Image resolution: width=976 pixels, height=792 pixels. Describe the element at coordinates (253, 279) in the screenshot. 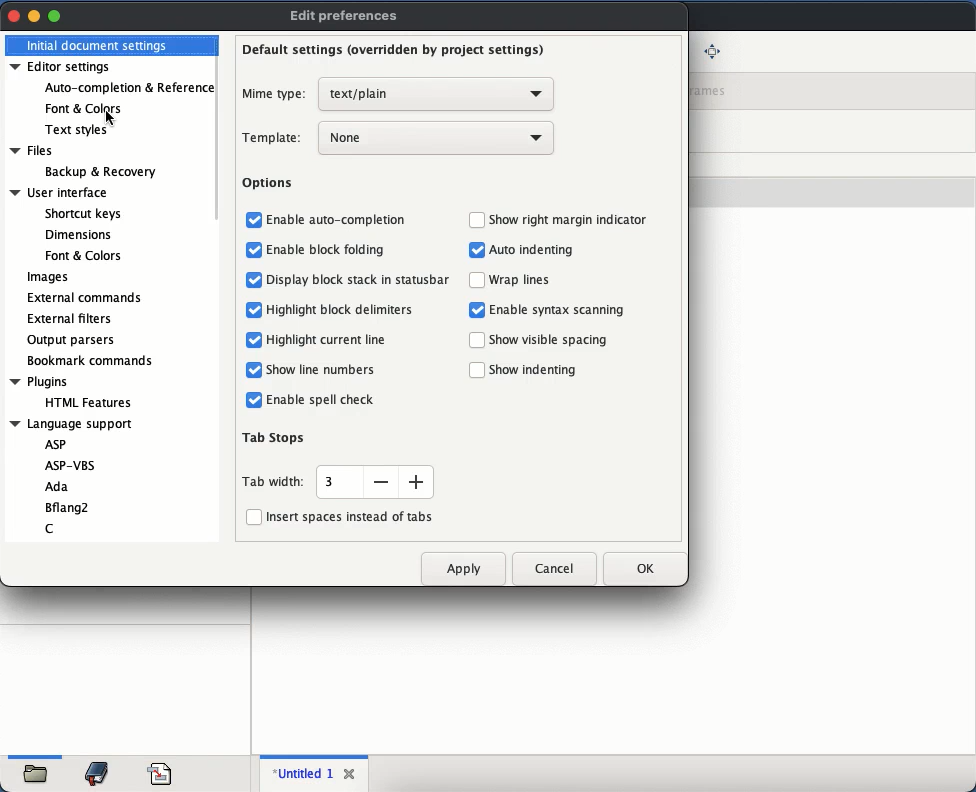

I see `checkbox` at that location.